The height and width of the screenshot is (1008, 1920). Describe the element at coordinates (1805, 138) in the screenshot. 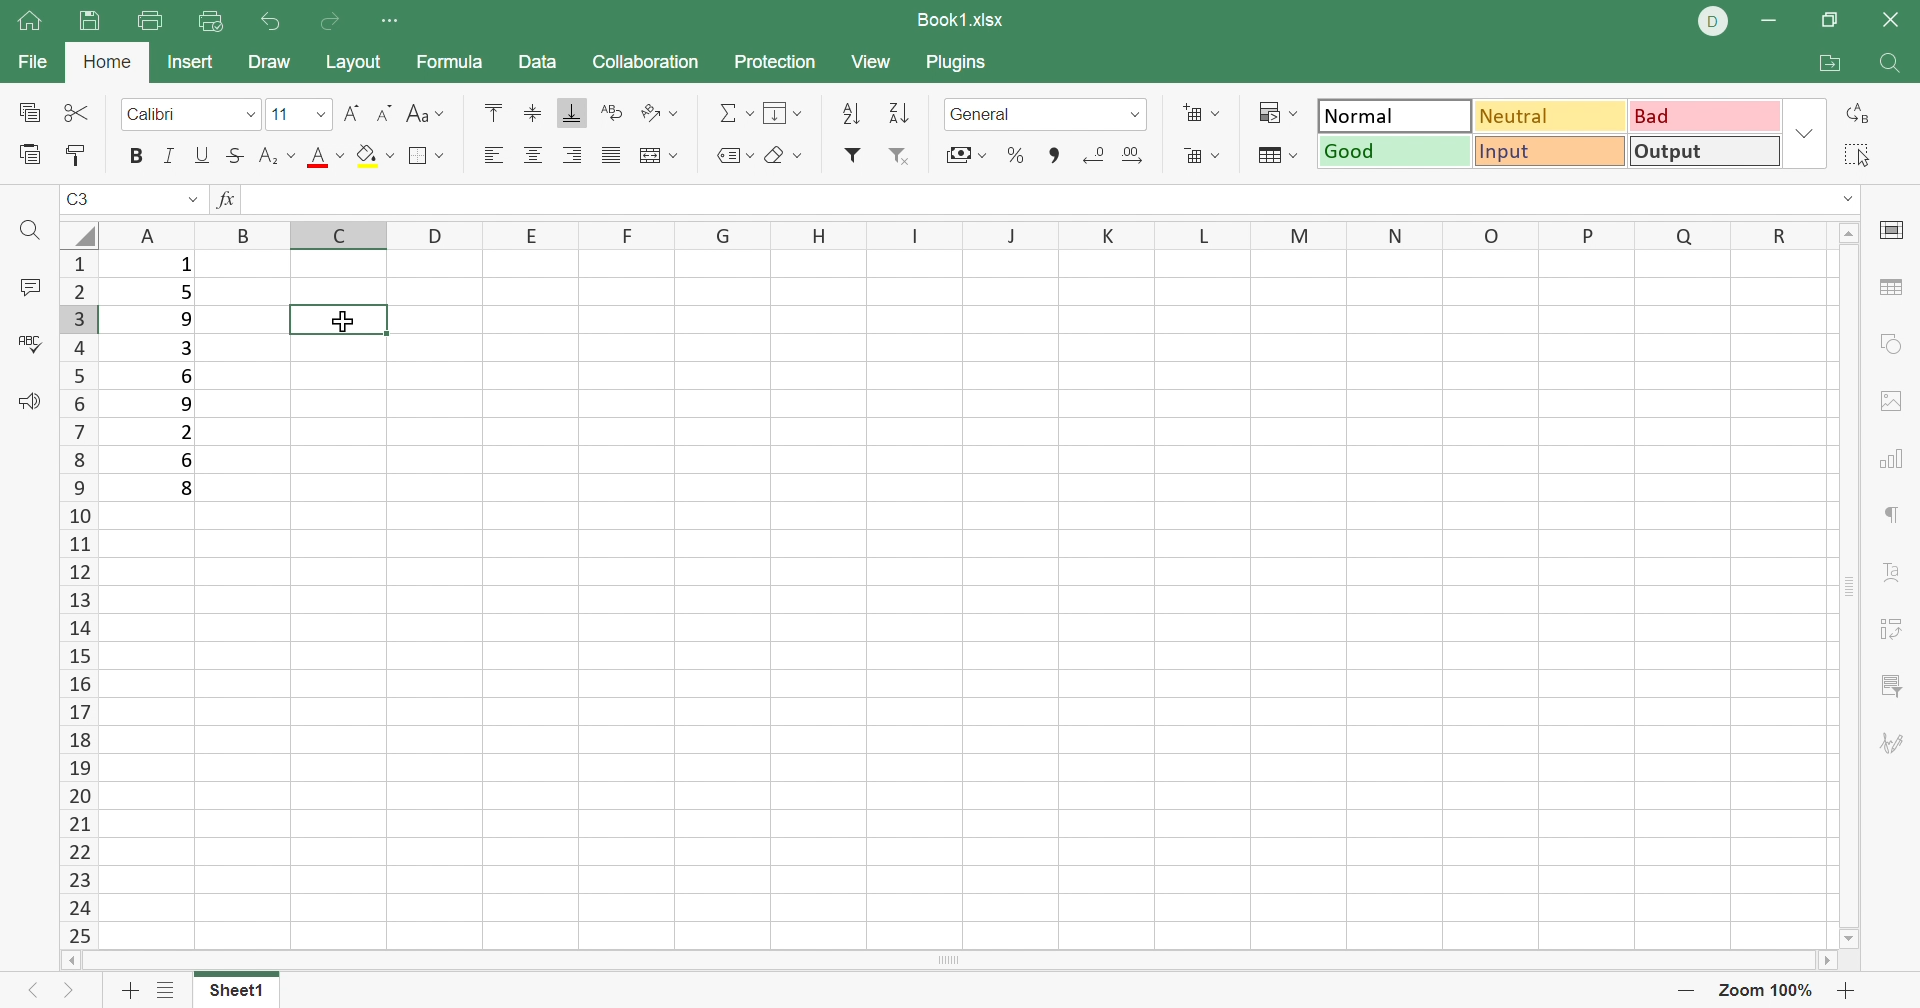

I see `Drop down` at that location.